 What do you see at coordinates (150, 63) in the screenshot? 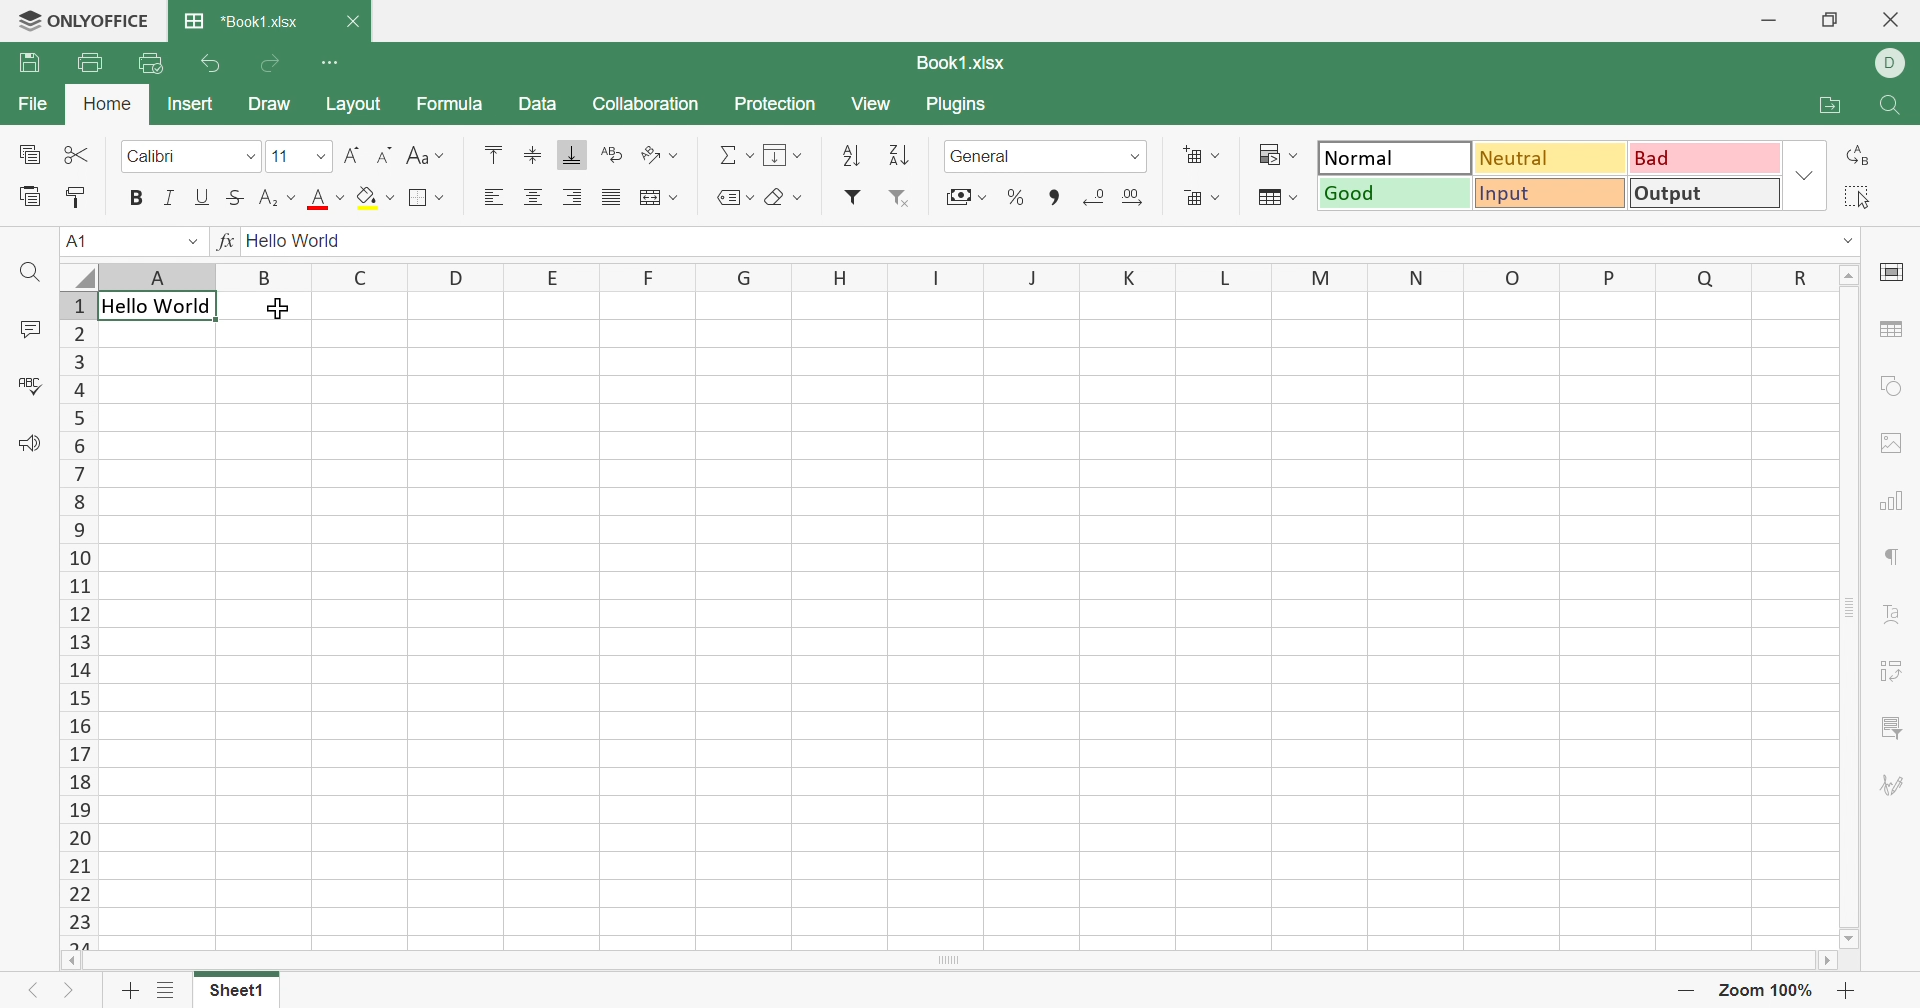
I see `Quick print` at bounding box center [150, 63].